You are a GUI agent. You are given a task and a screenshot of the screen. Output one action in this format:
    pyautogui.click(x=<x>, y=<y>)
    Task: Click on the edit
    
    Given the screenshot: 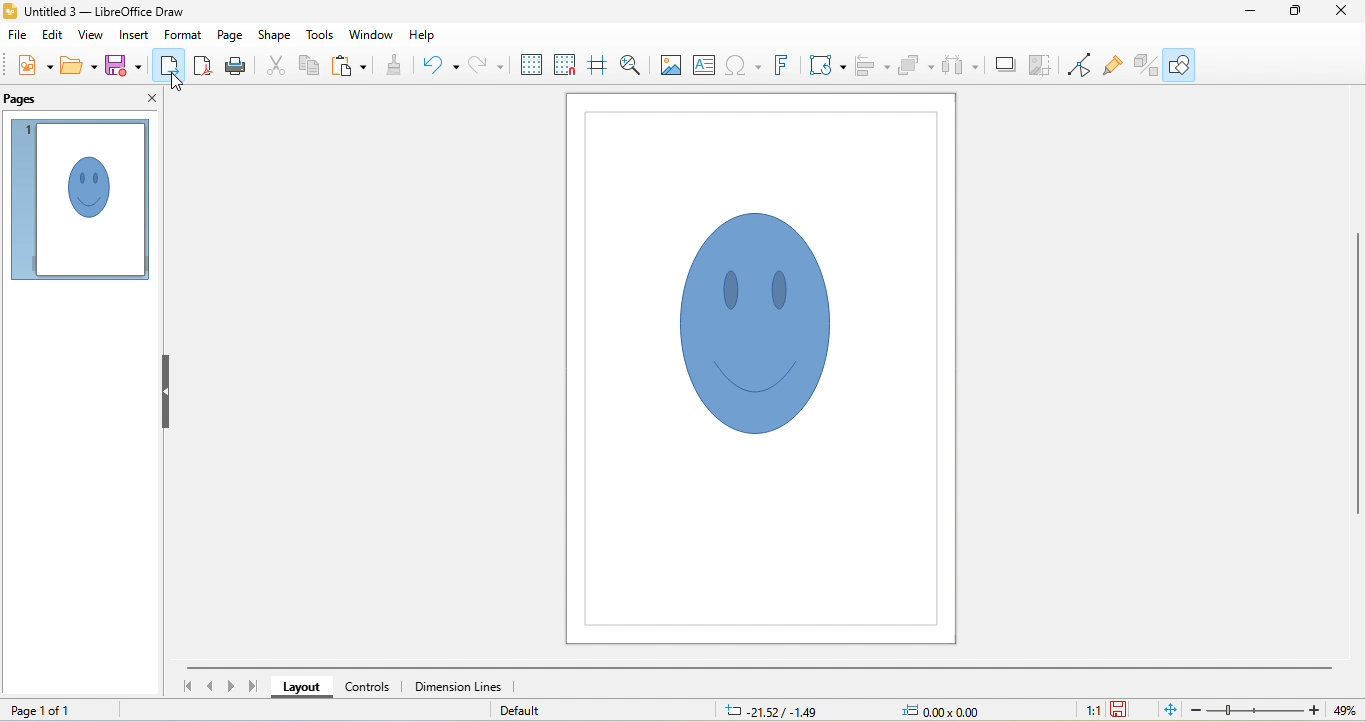 What is the action you would take?
    pyautogui.click(x=53, y=36)
    